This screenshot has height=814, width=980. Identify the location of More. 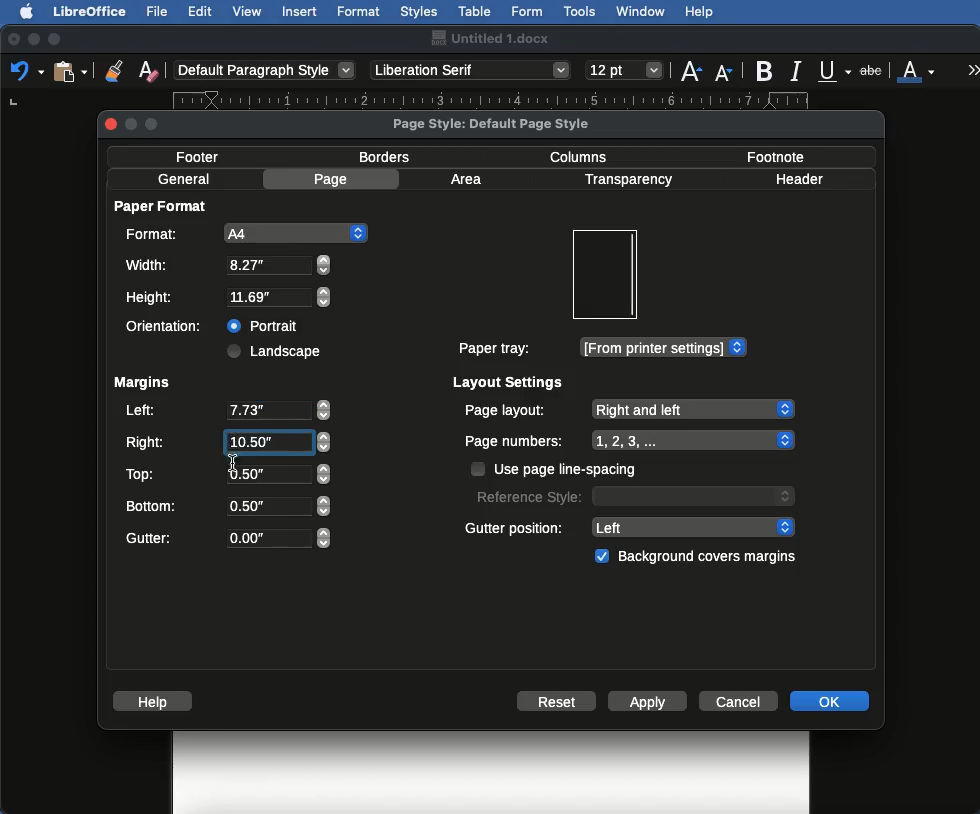
(974, 69).